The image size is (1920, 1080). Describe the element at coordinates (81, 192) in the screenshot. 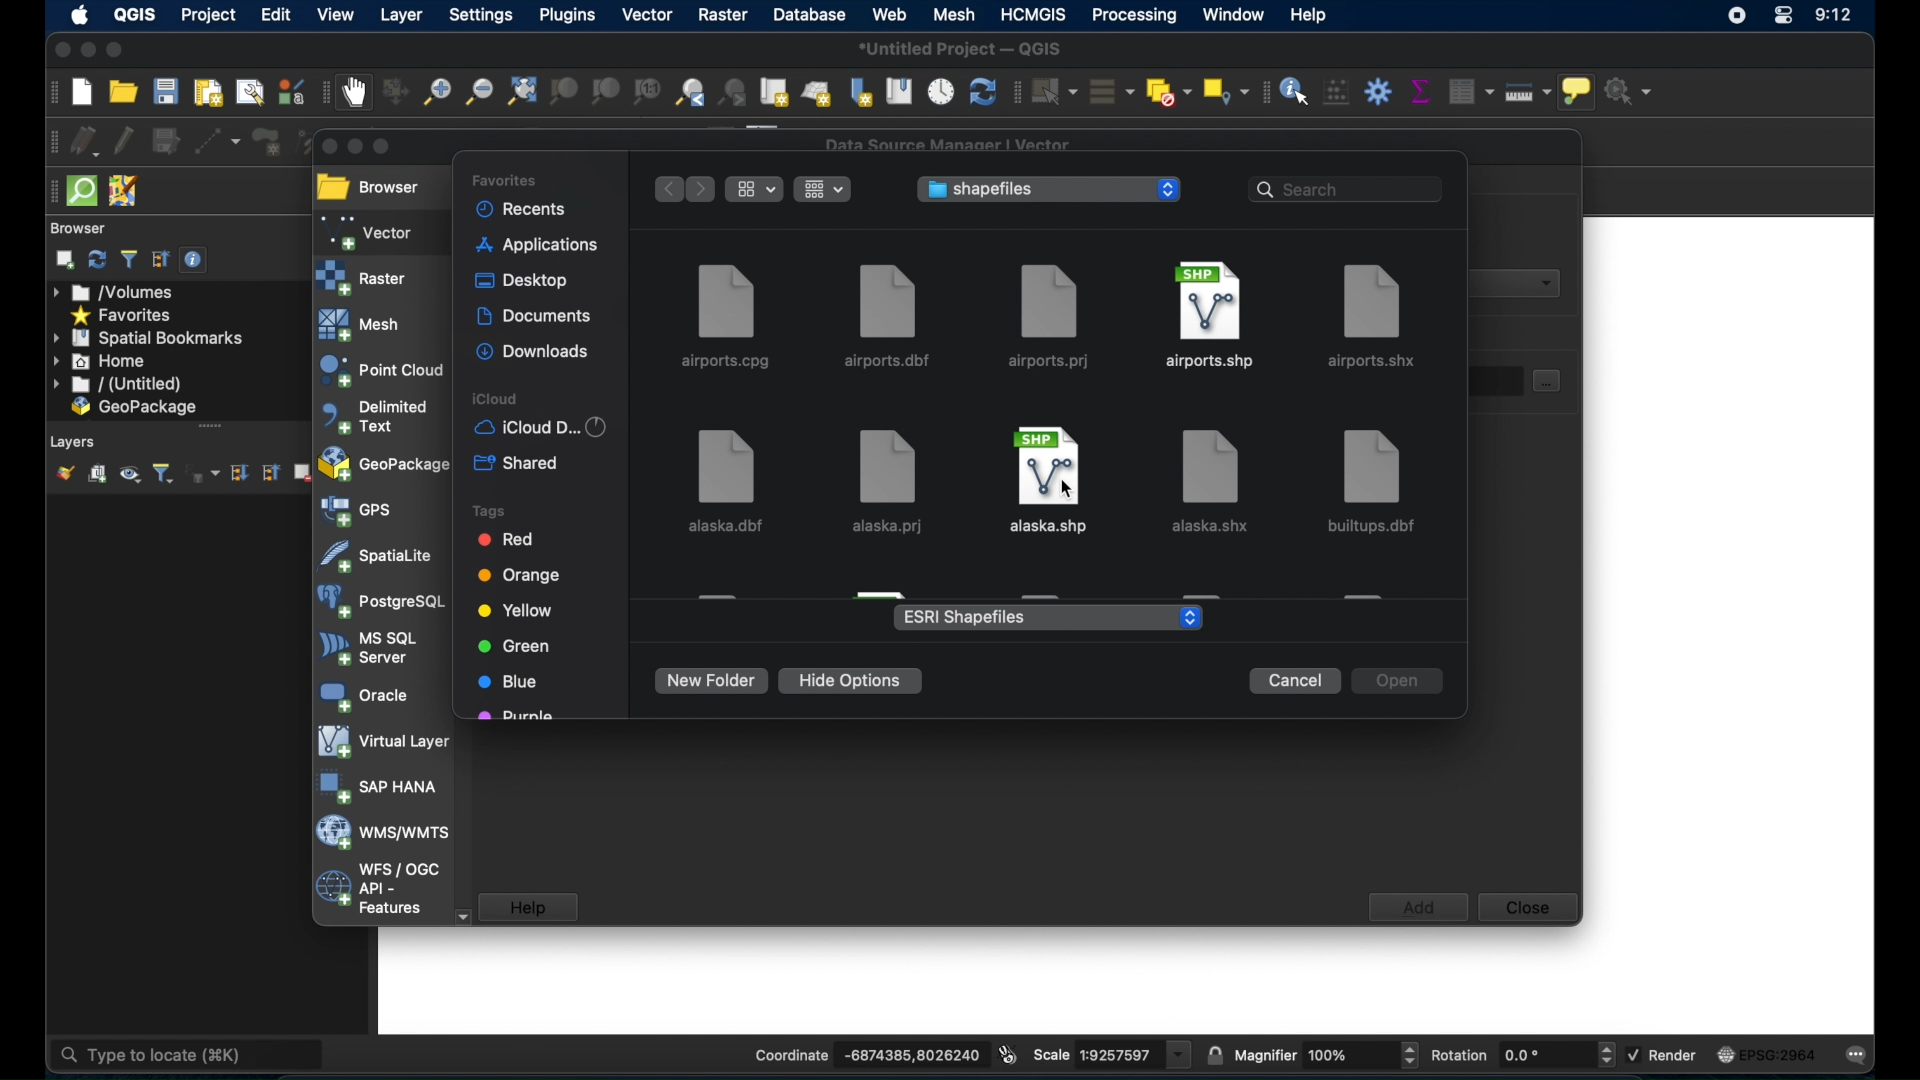

I see `quicksom` at that location.